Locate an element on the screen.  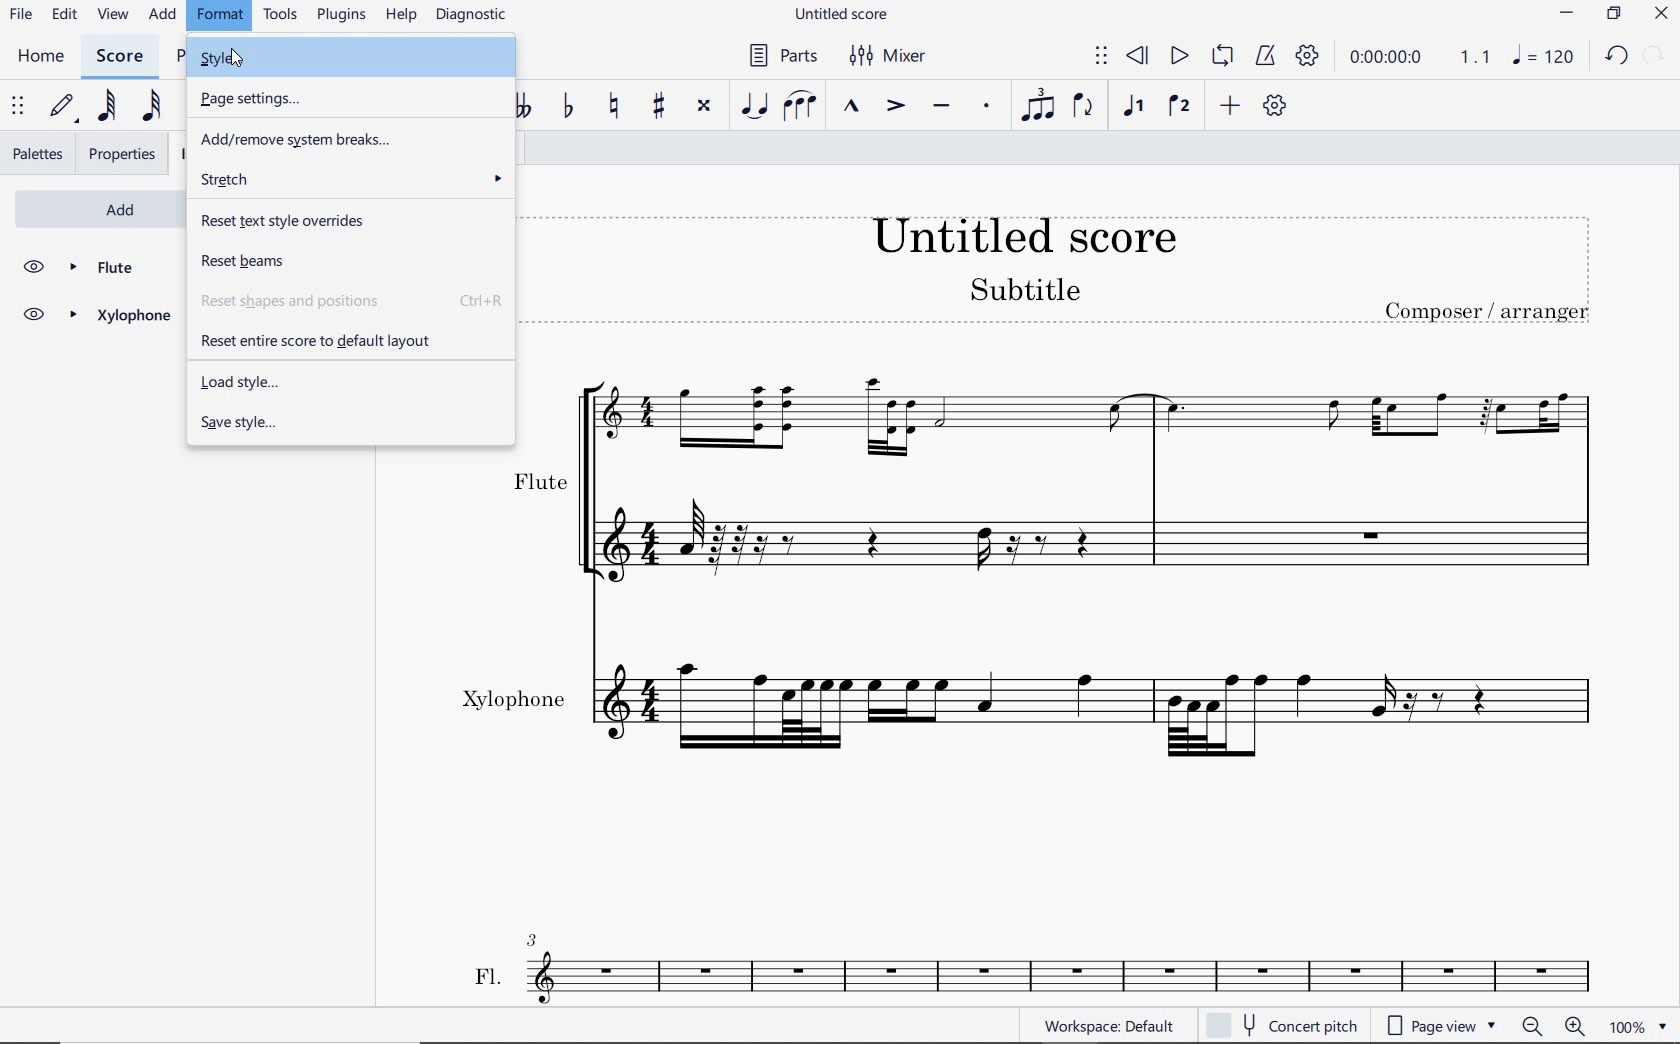
TOOLS is located at coordinates (282, 16).